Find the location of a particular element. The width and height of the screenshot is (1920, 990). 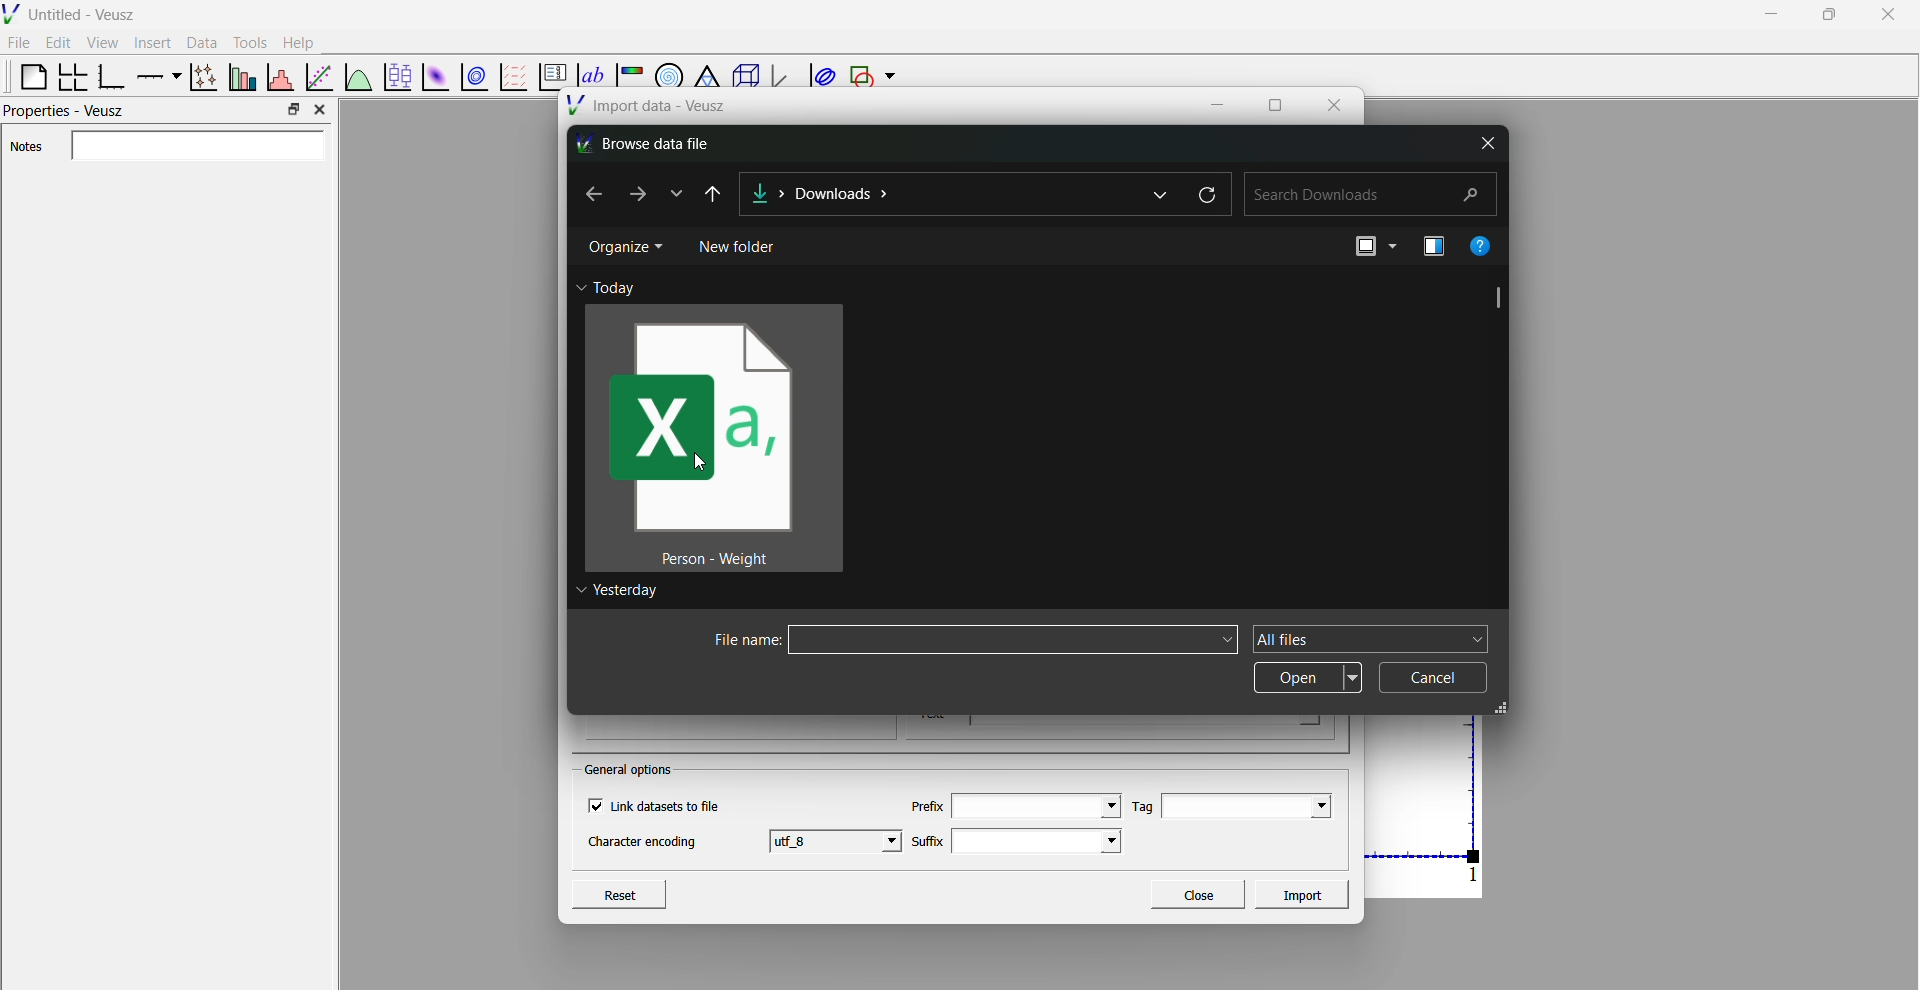

help is located at coordinates (299, 41).